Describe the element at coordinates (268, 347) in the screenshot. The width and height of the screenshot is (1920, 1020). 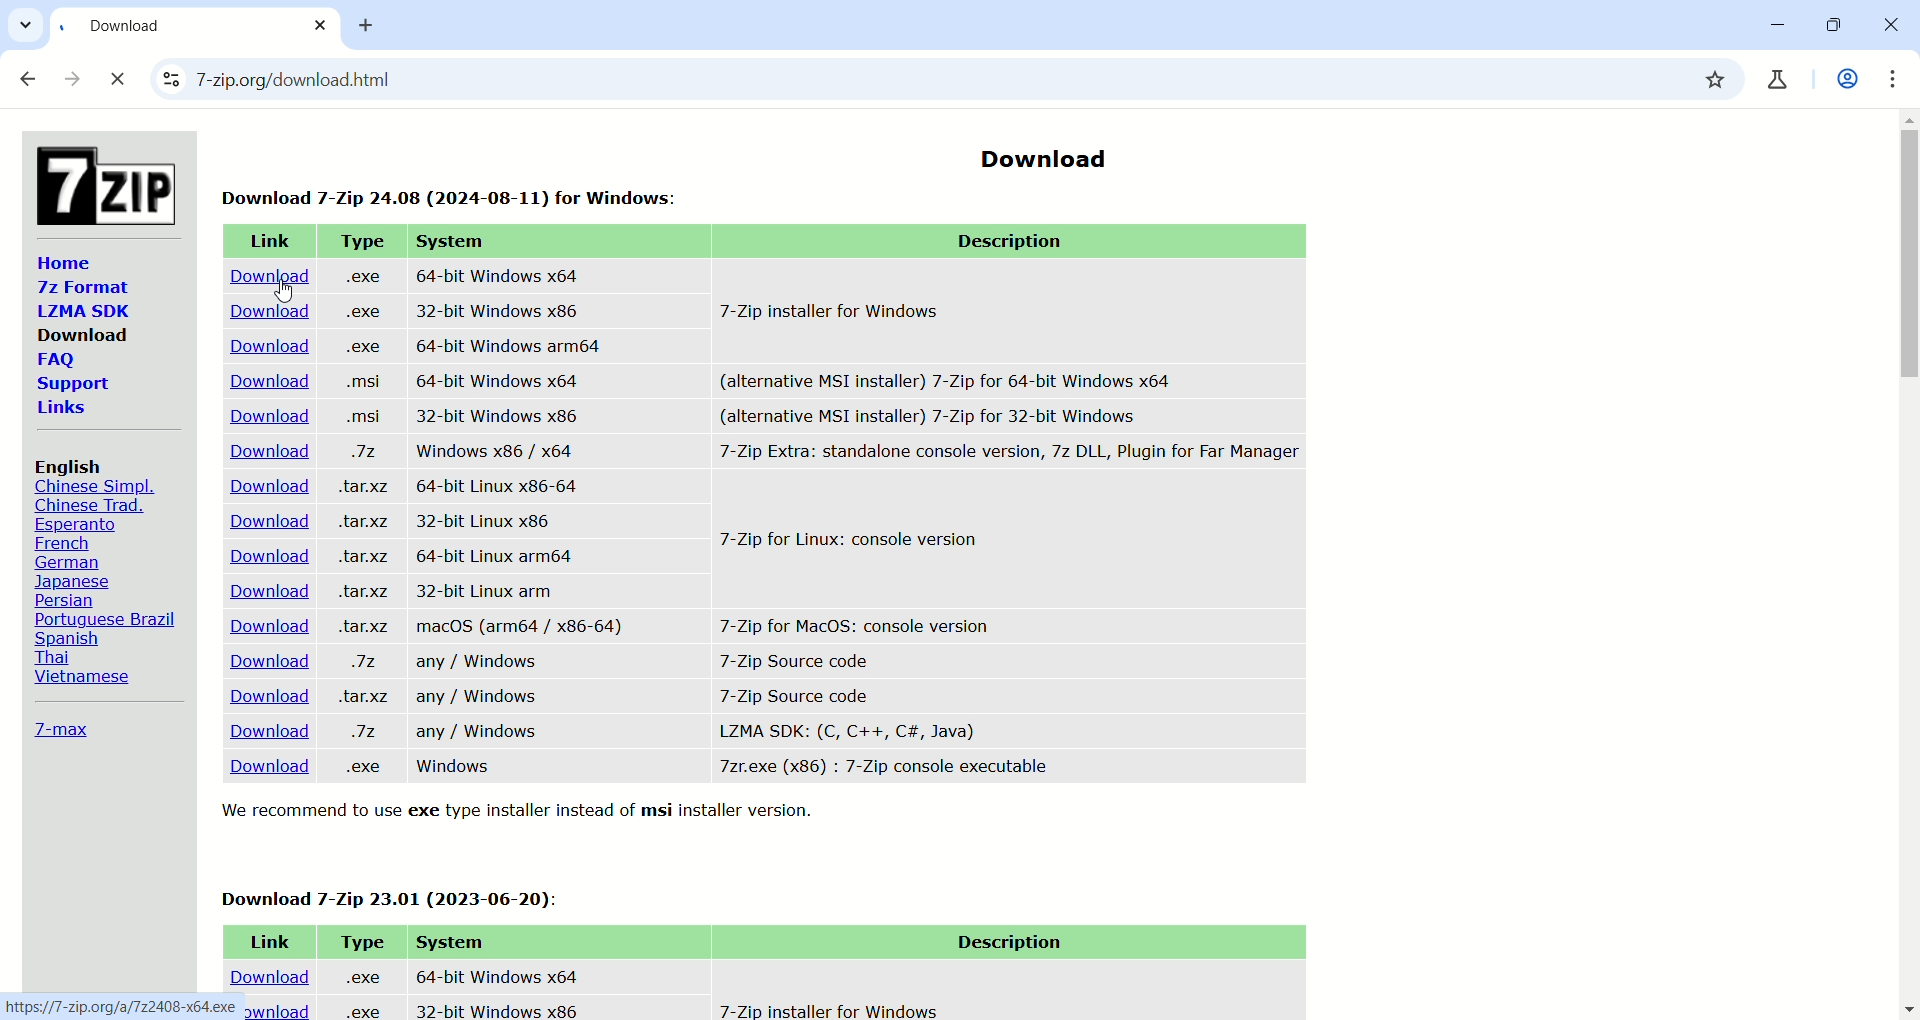
I see `Download` at that location.